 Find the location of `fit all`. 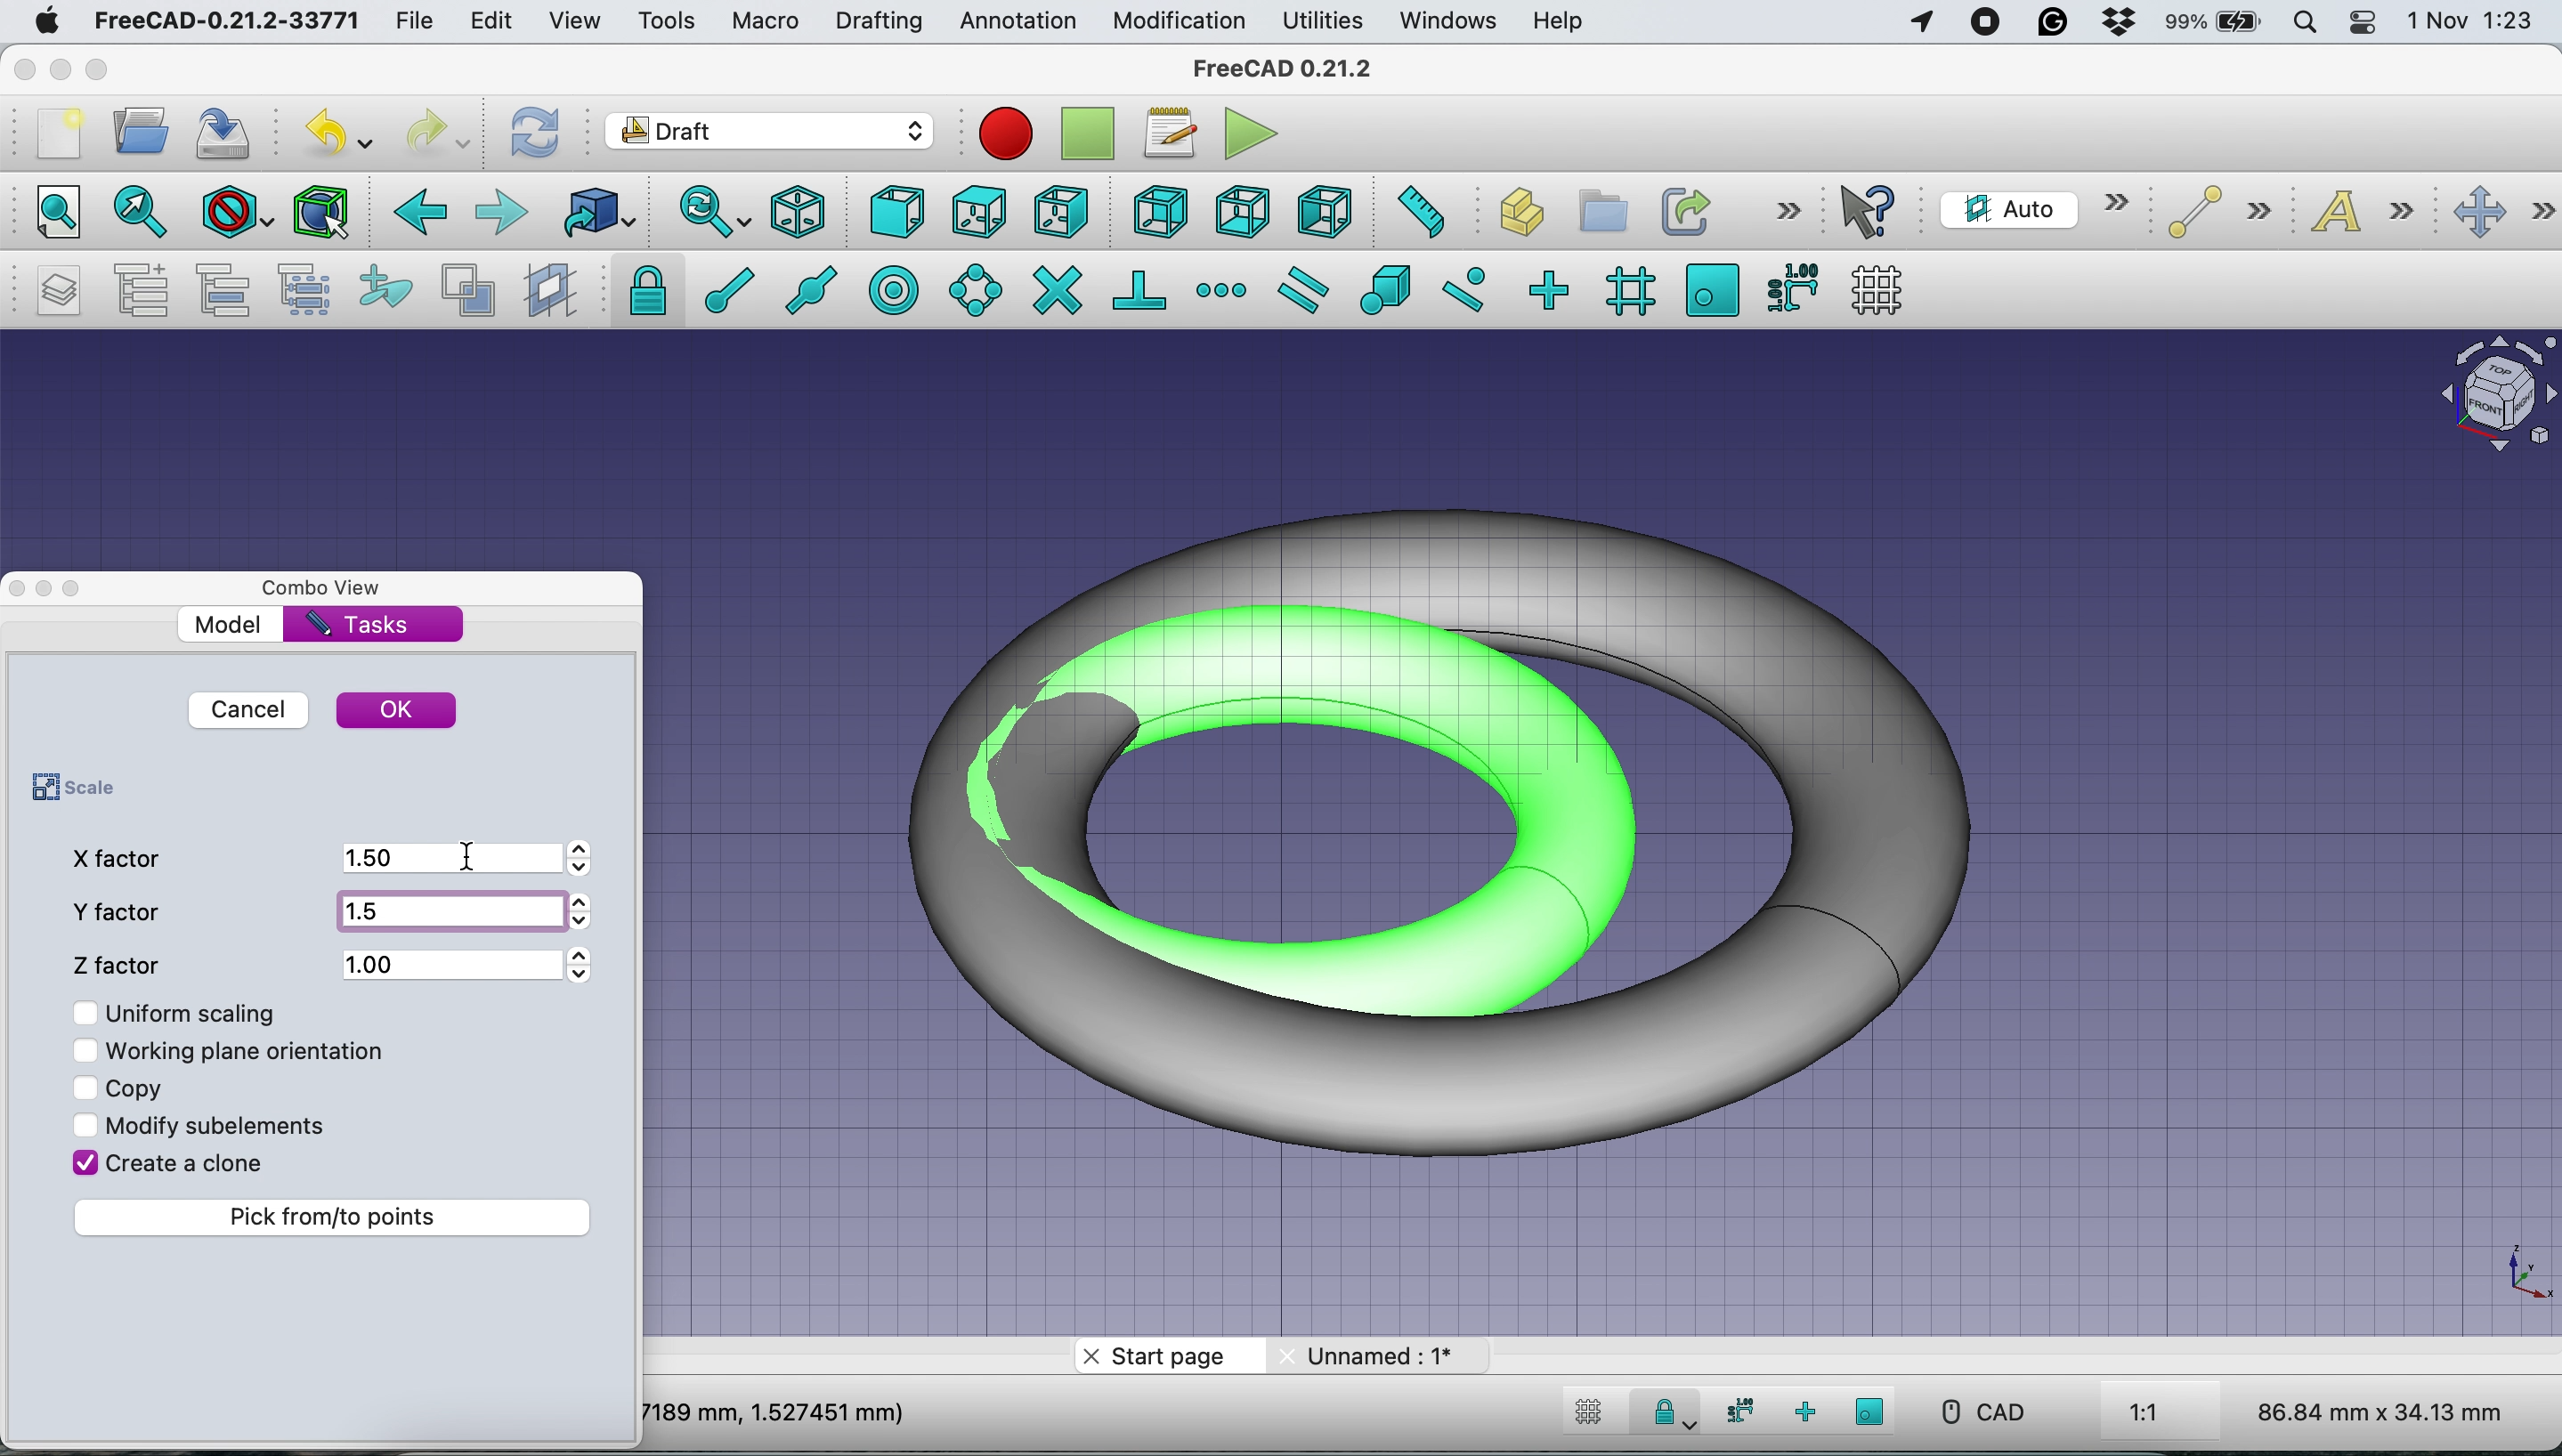

fit all is located at coordinates (53, 215).